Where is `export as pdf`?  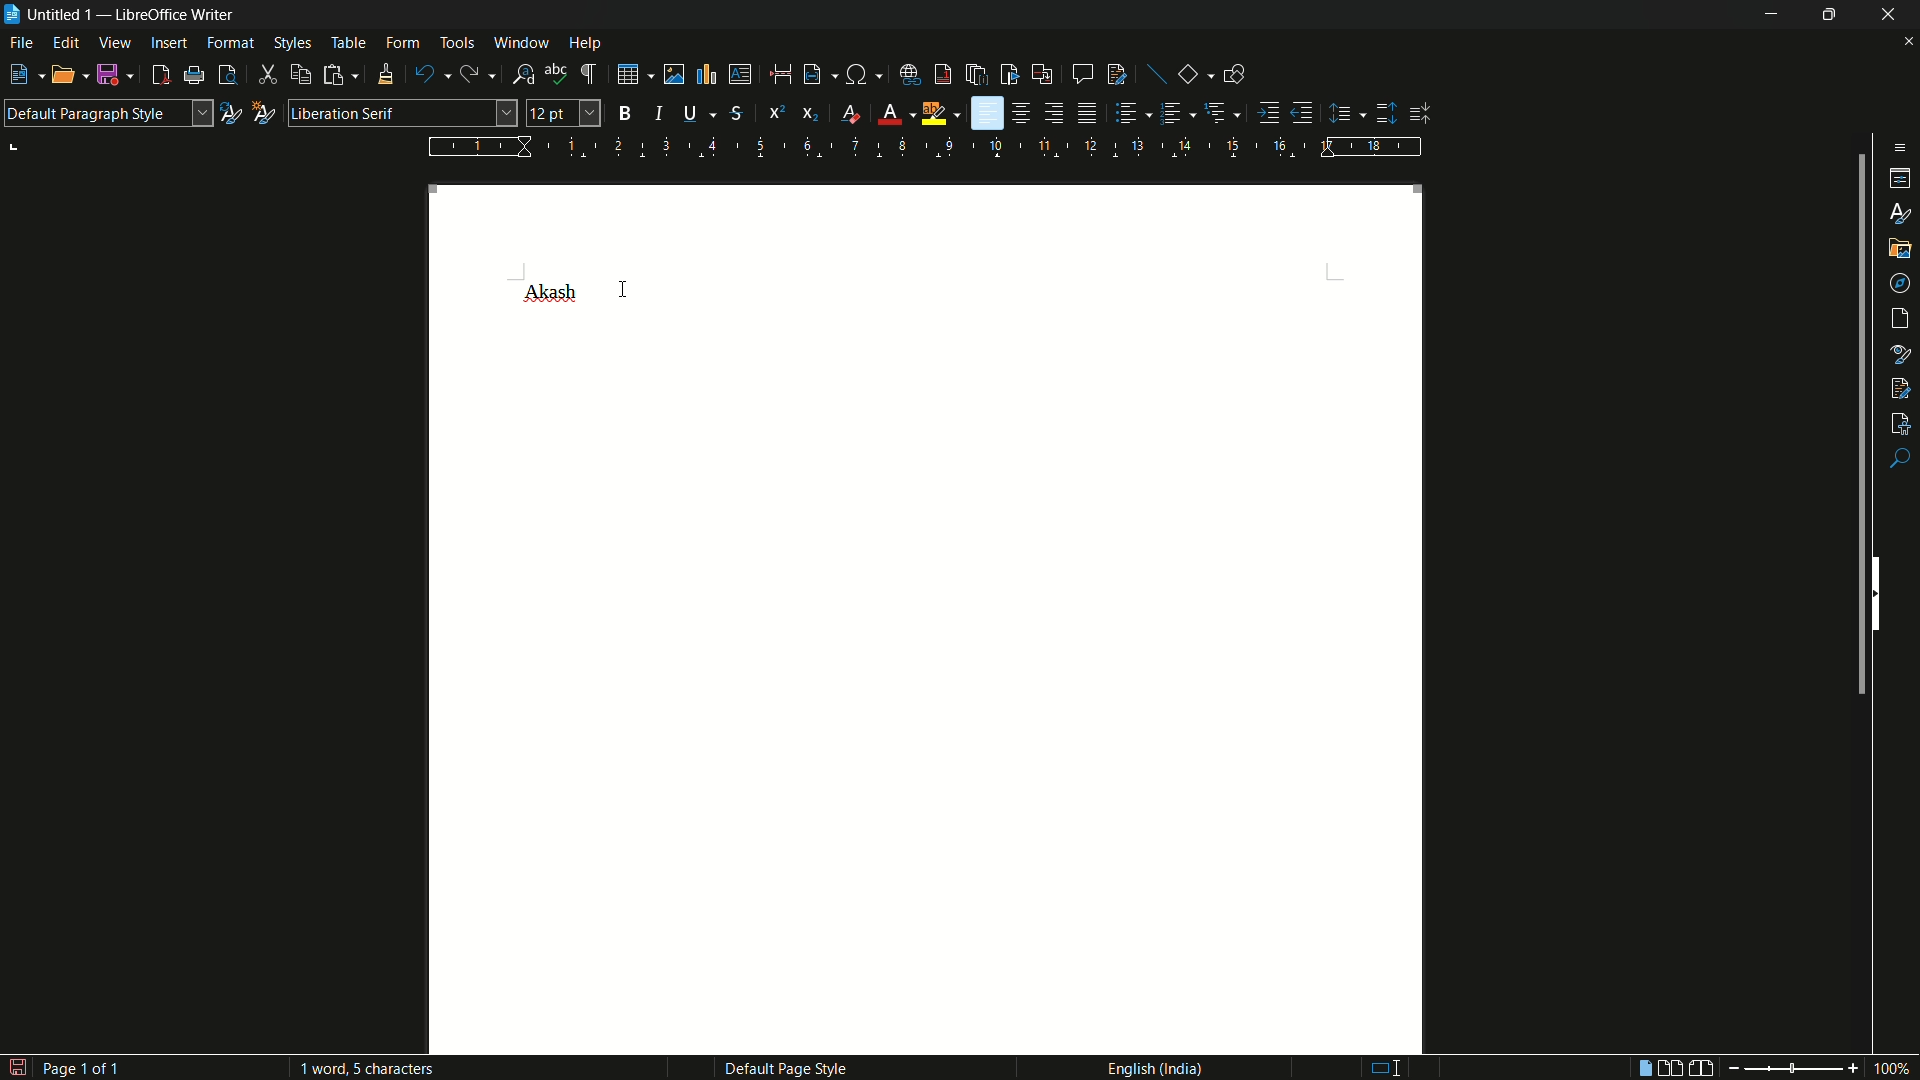
export as pdf is located at coordinates (160, 76).